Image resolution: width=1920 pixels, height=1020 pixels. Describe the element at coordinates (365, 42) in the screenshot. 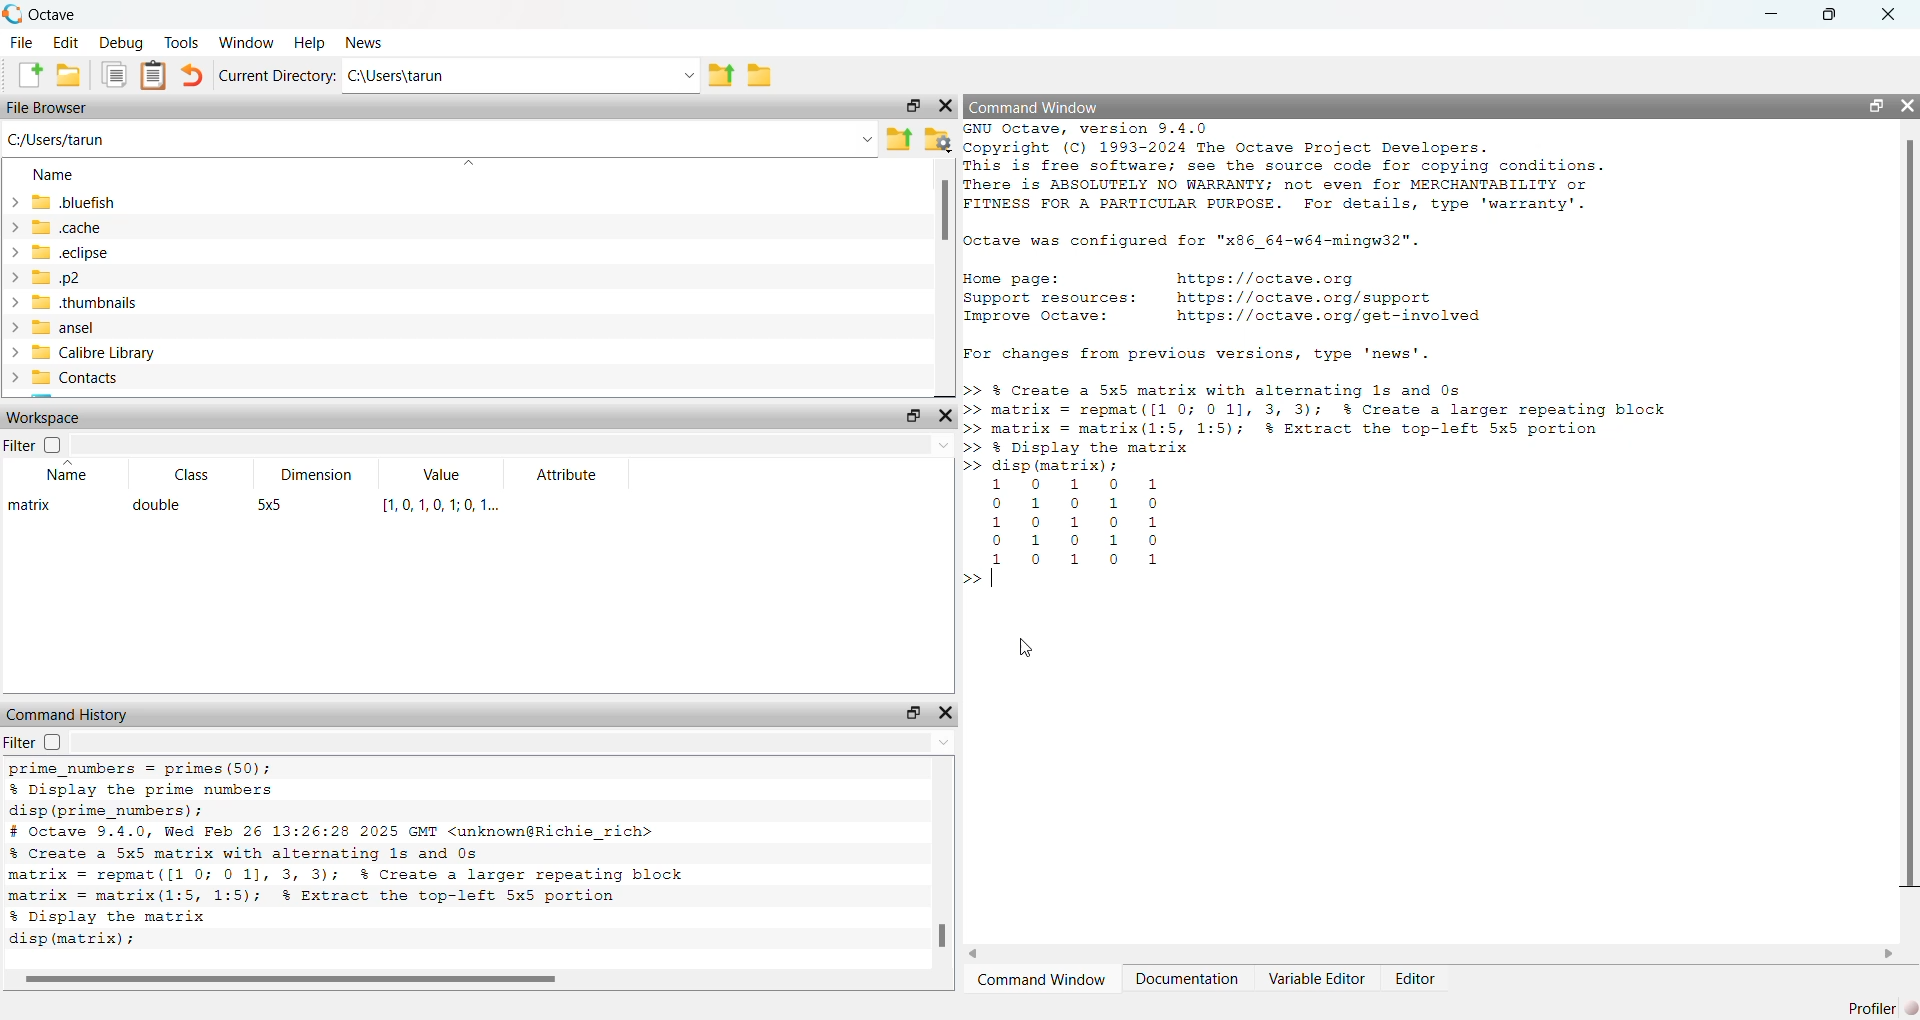

I see `News` at that location.